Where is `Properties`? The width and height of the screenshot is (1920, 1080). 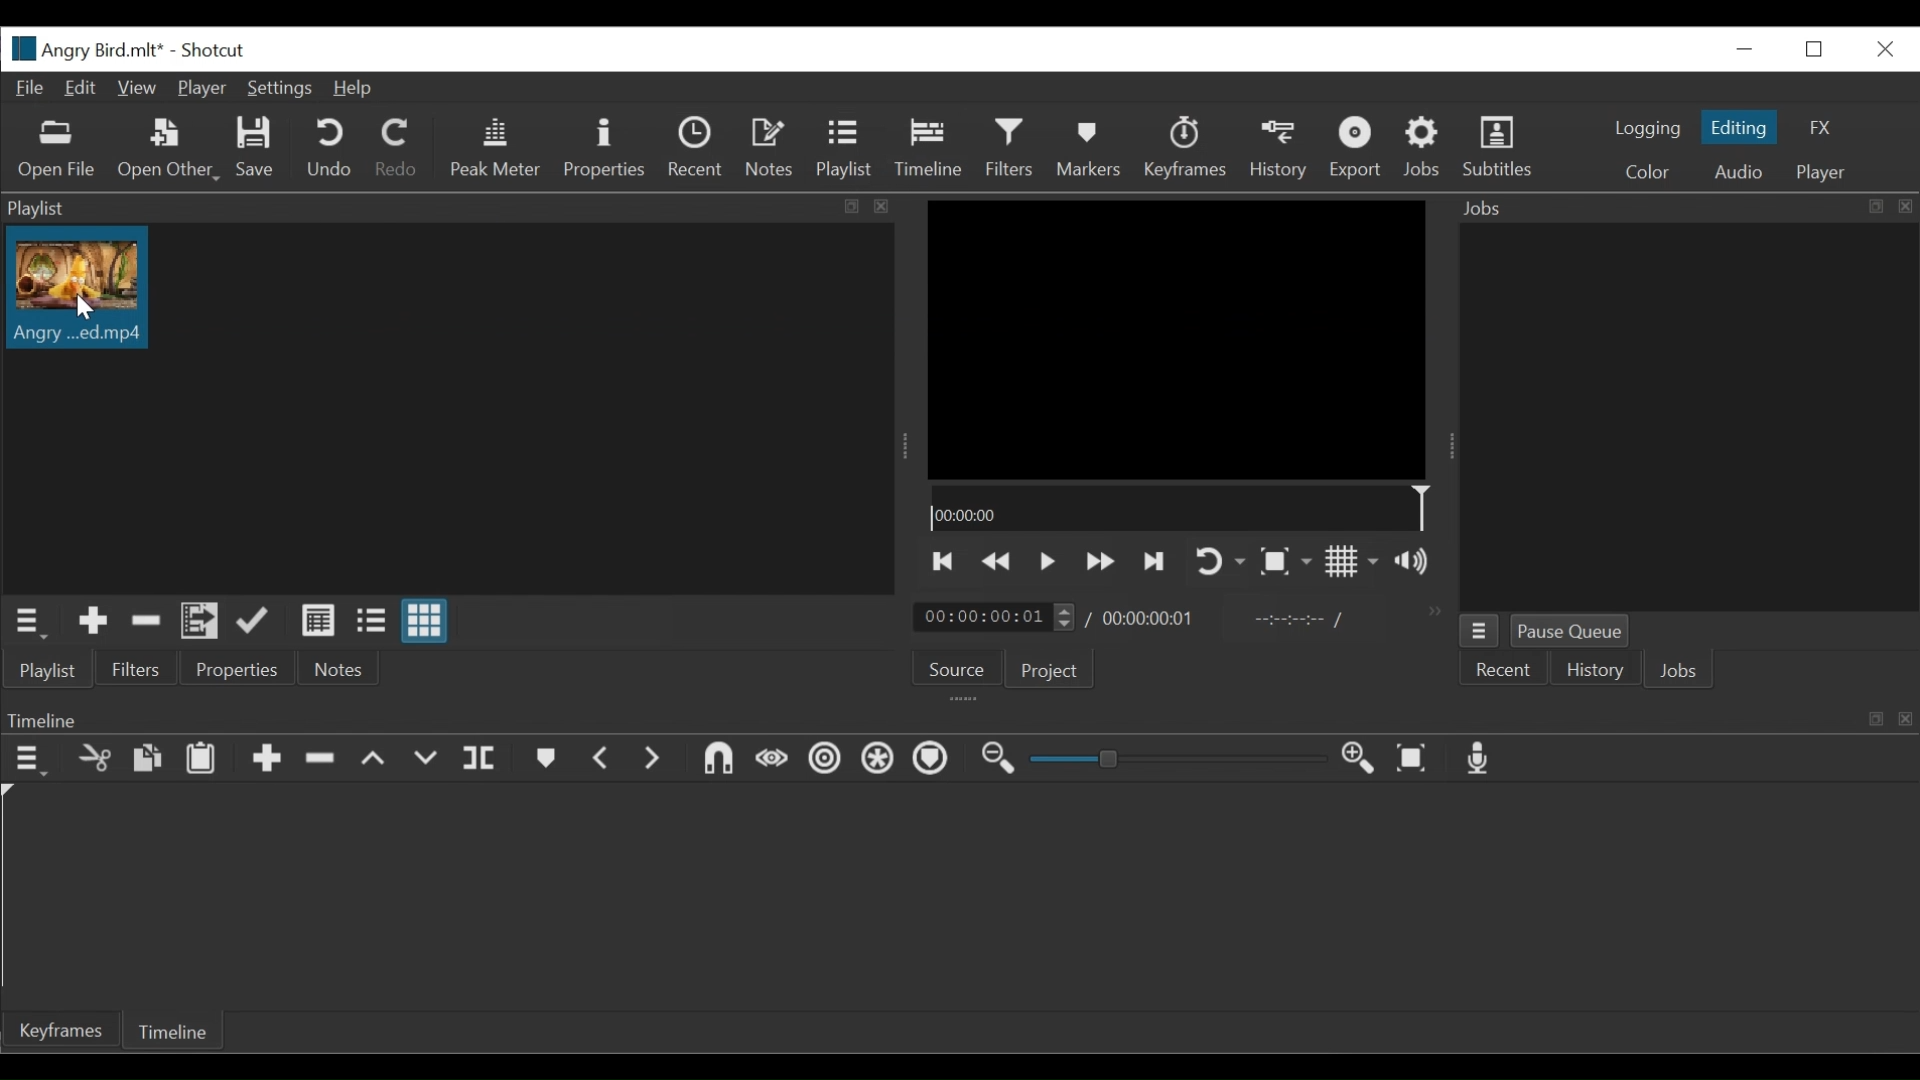 Properties is located at coordinates (603, 149).